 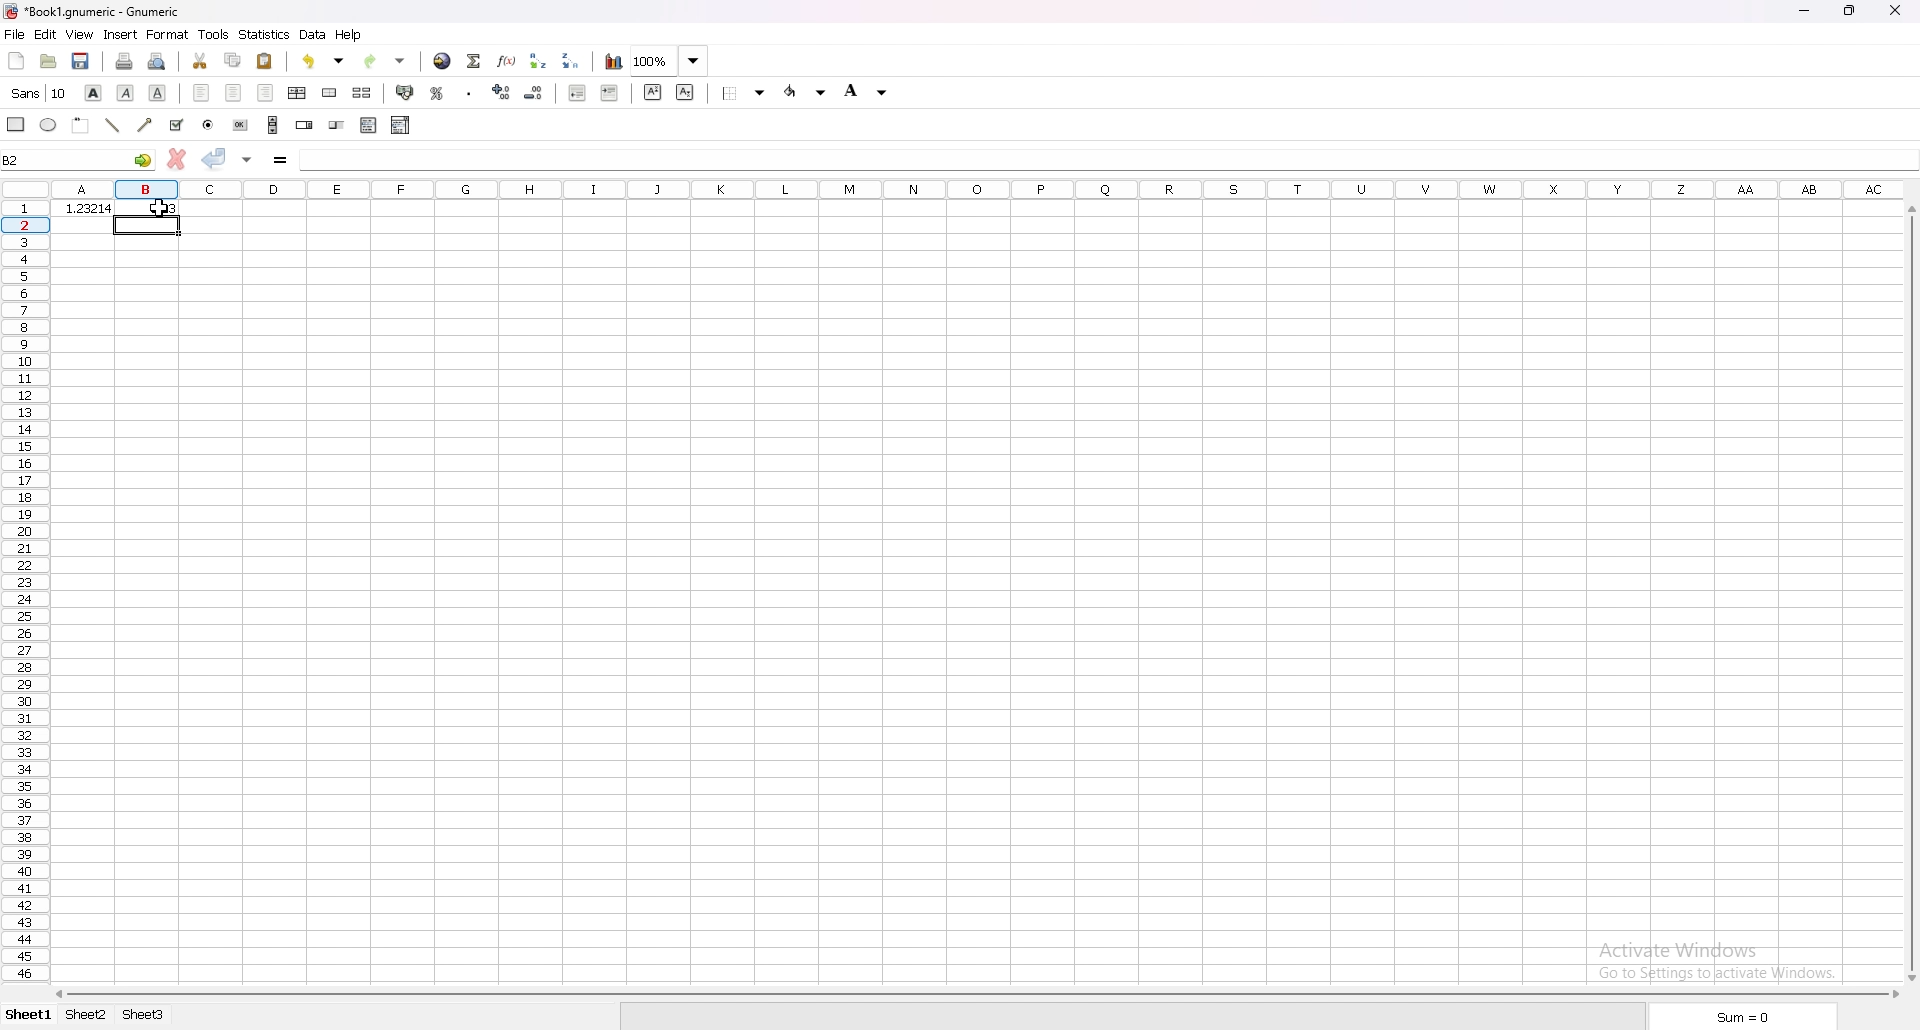 I want to click on paste, so click(x=266, y=61).